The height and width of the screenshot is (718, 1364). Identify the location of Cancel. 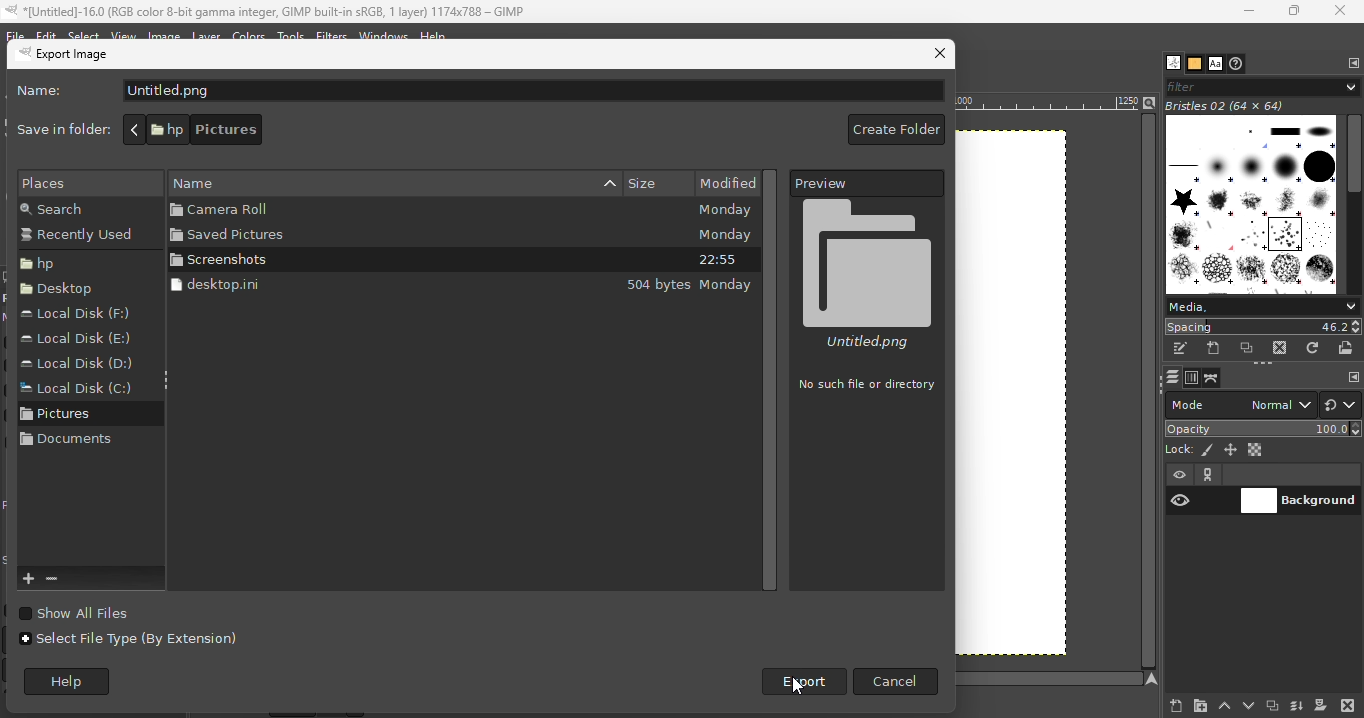
(896, 681).